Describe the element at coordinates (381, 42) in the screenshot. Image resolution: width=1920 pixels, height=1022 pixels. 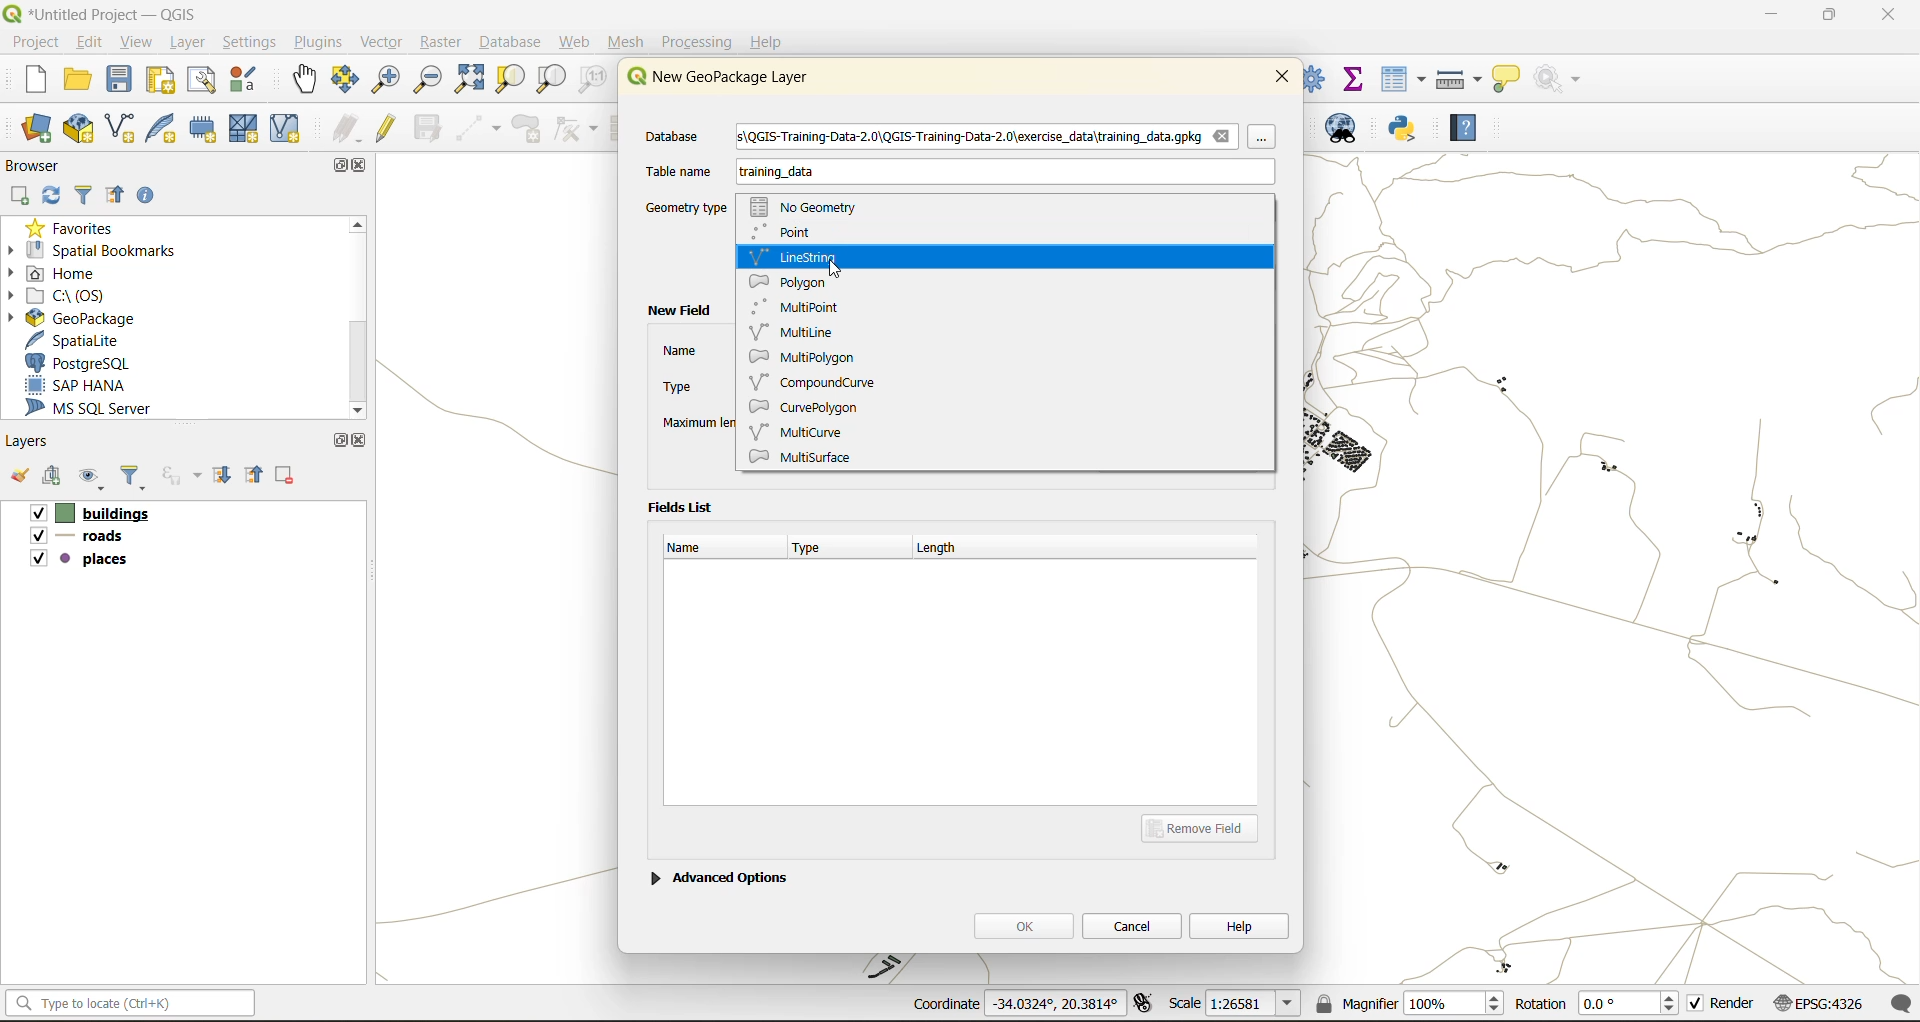
I see `vector` at that location.